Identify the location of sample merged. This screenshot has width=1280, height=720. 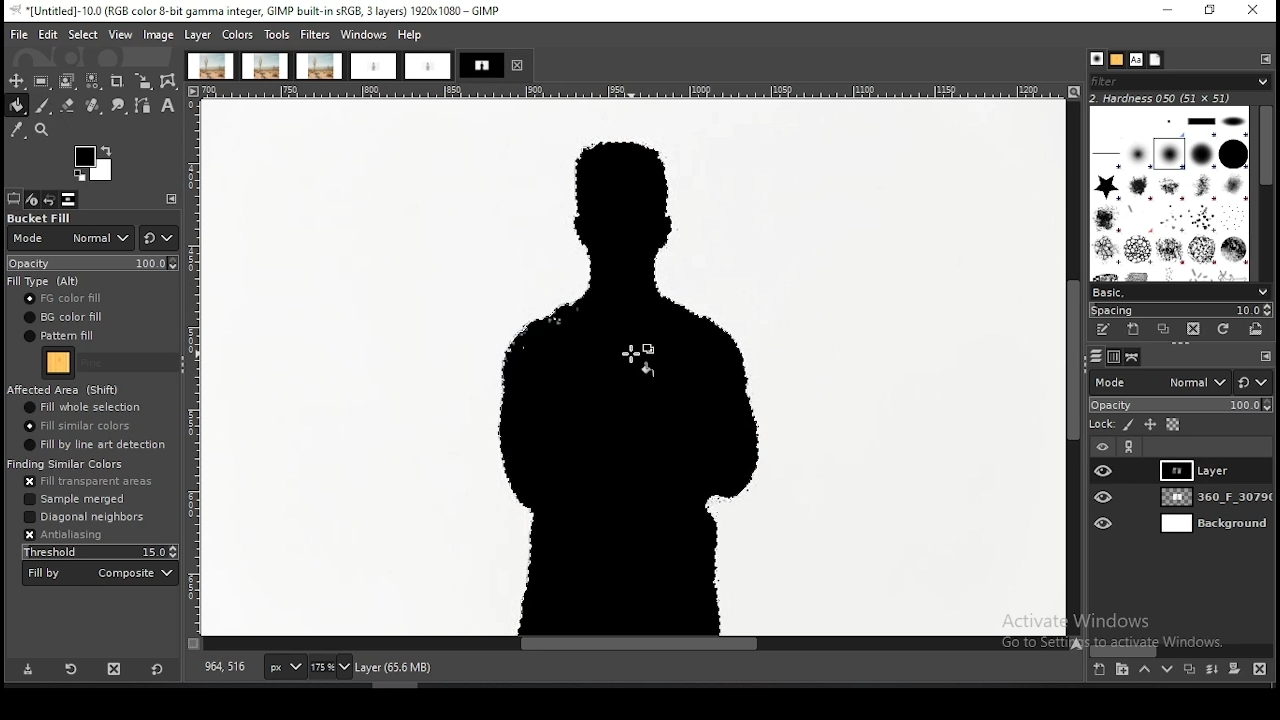
(76, 498).